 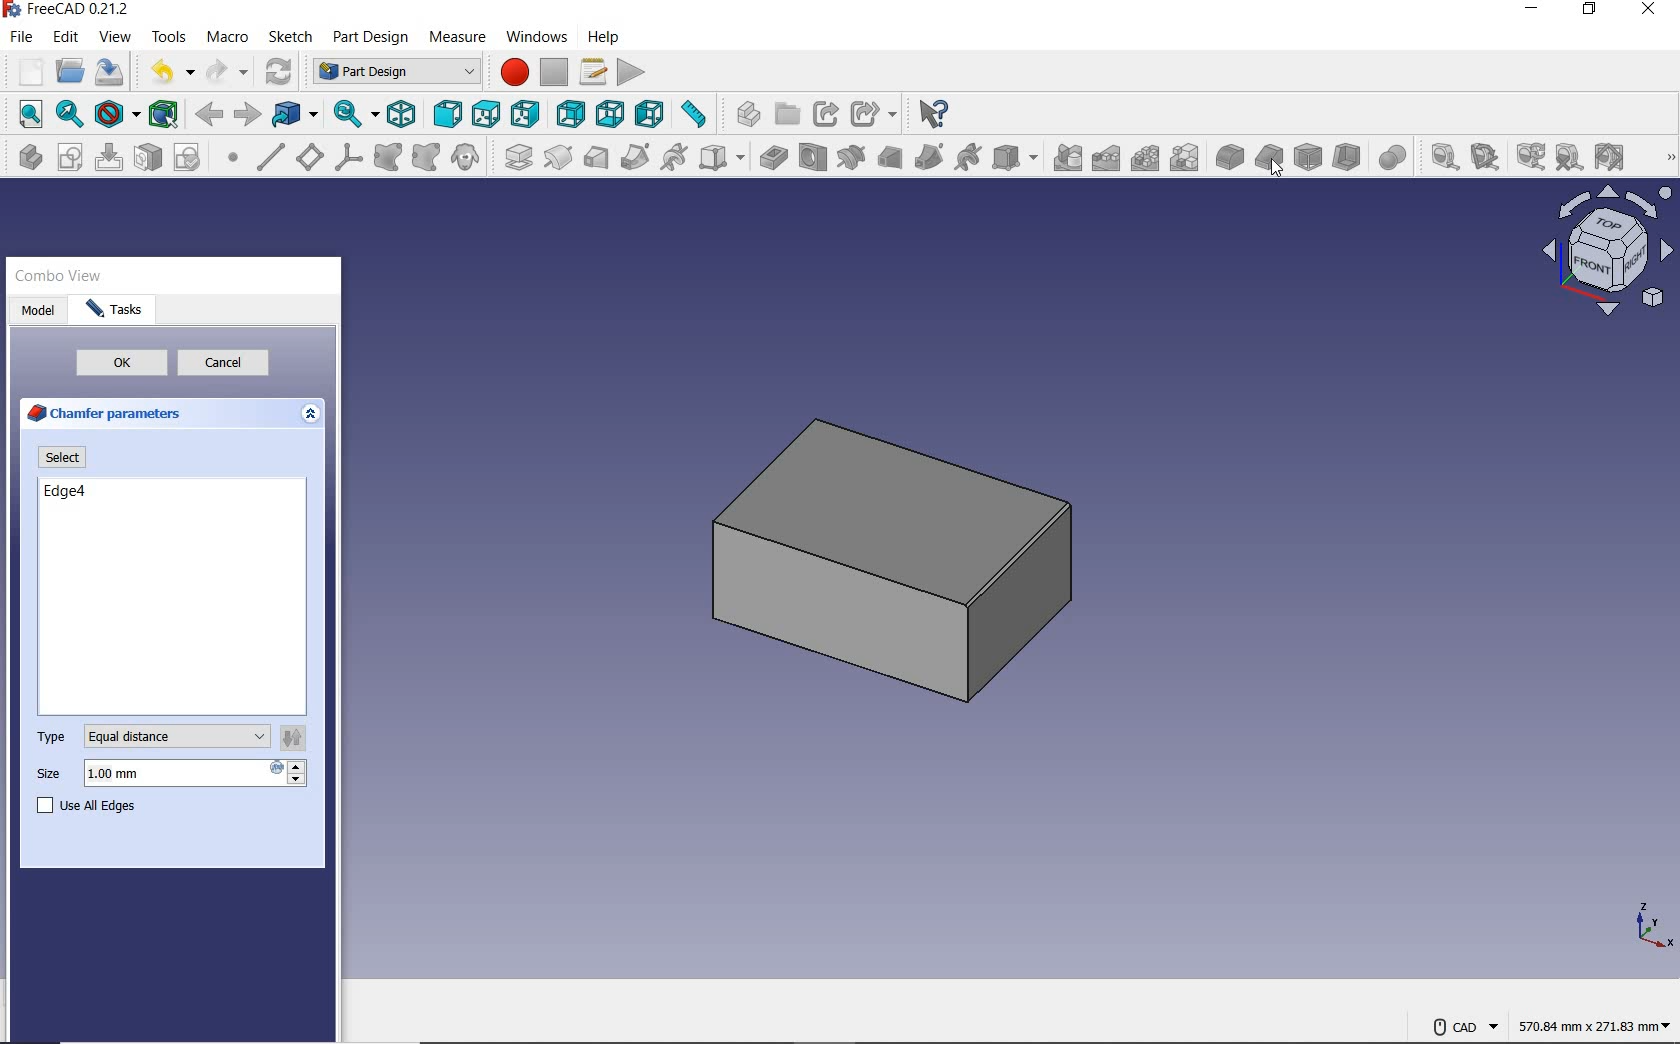 I want to click on help, so click(x=602, y=38).